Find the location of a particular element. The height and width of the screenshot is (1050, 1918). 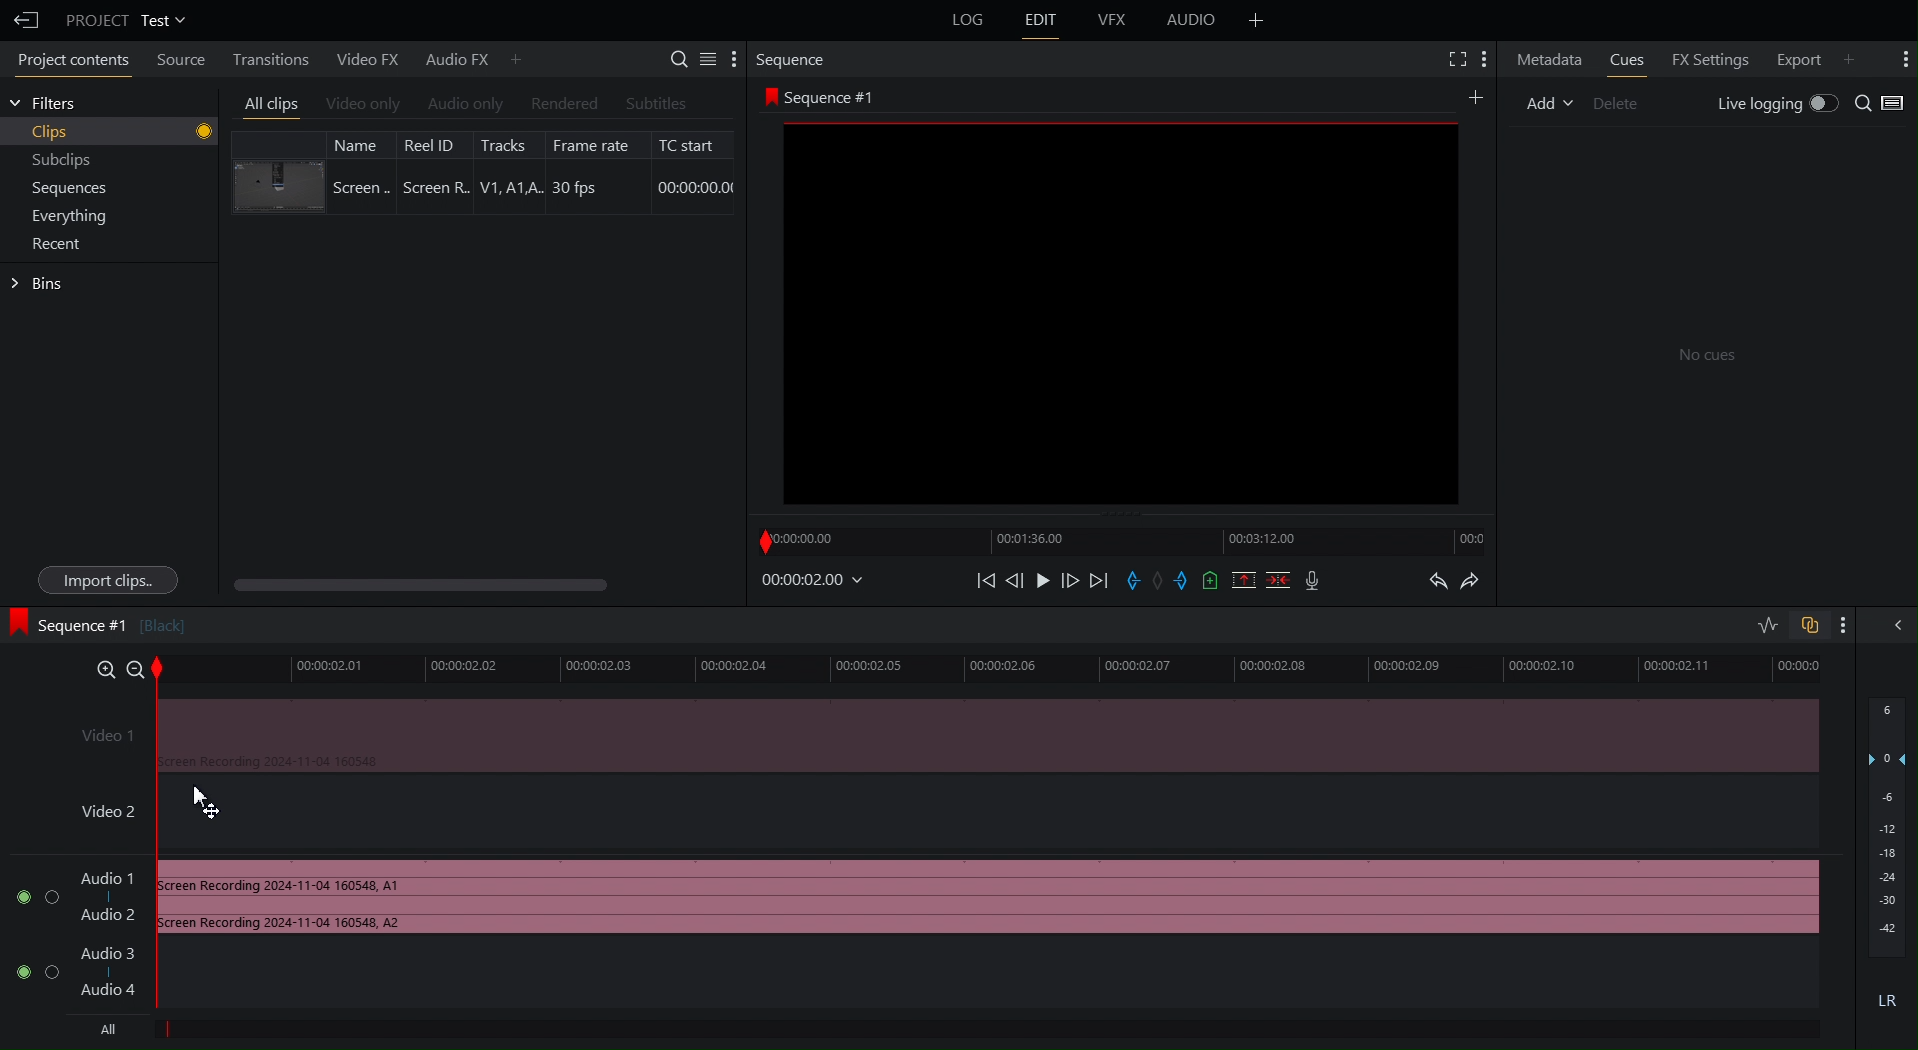

Add is located at coordinates (1543, 102).